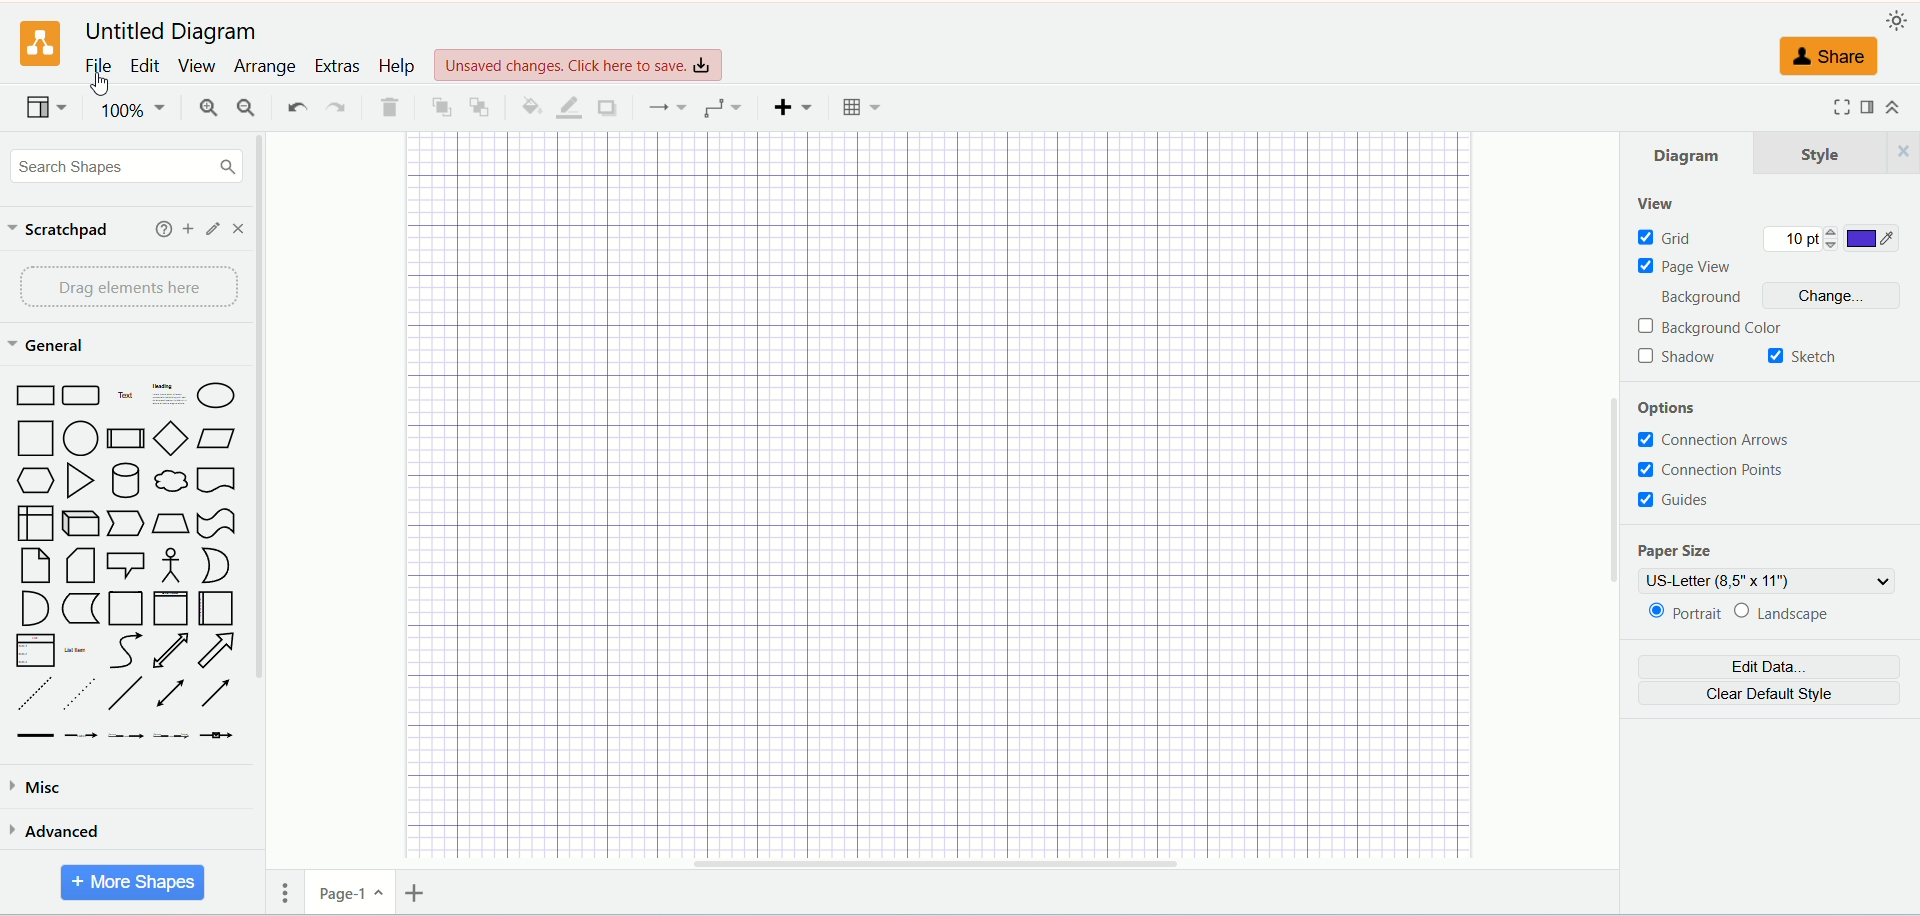 Image resolution: width=1920 pixels, height=916 pixels. Describe the element at coordinates (1690, 267) in the screenshot. I see `page view` at that location.